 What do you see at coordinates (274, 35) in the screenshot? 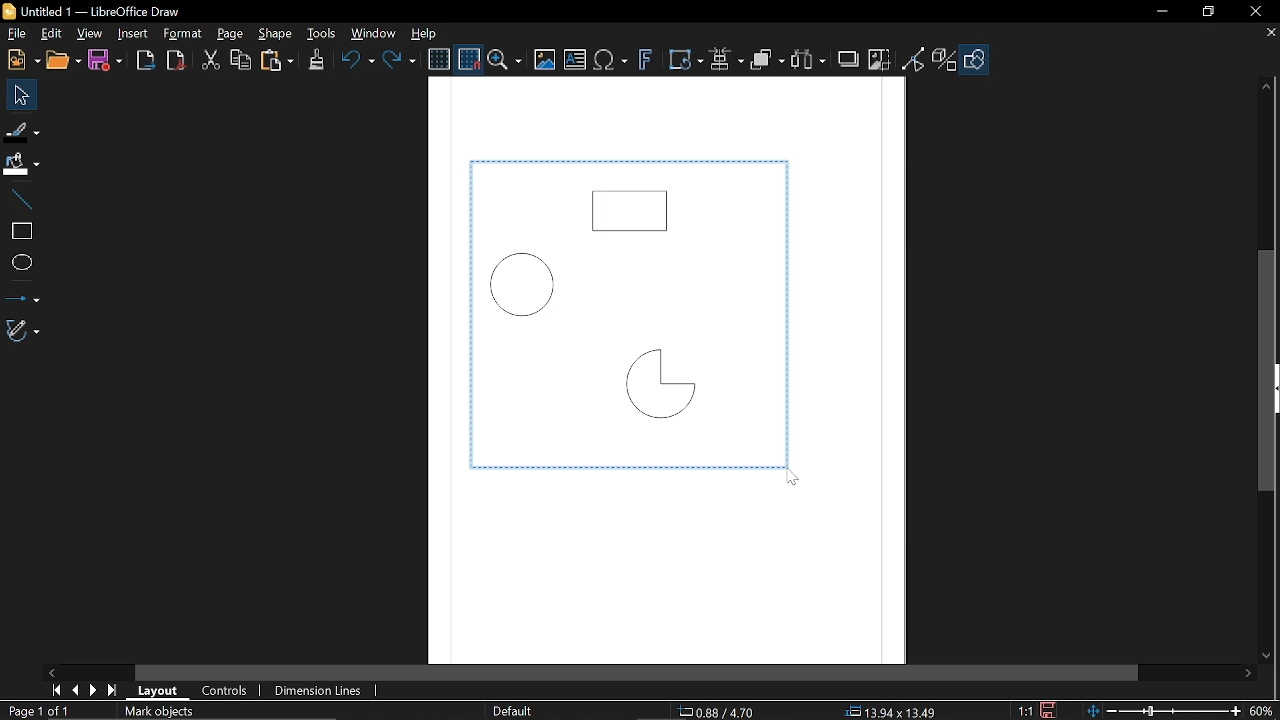
I see `Shape` at bounding box center [274, 35].